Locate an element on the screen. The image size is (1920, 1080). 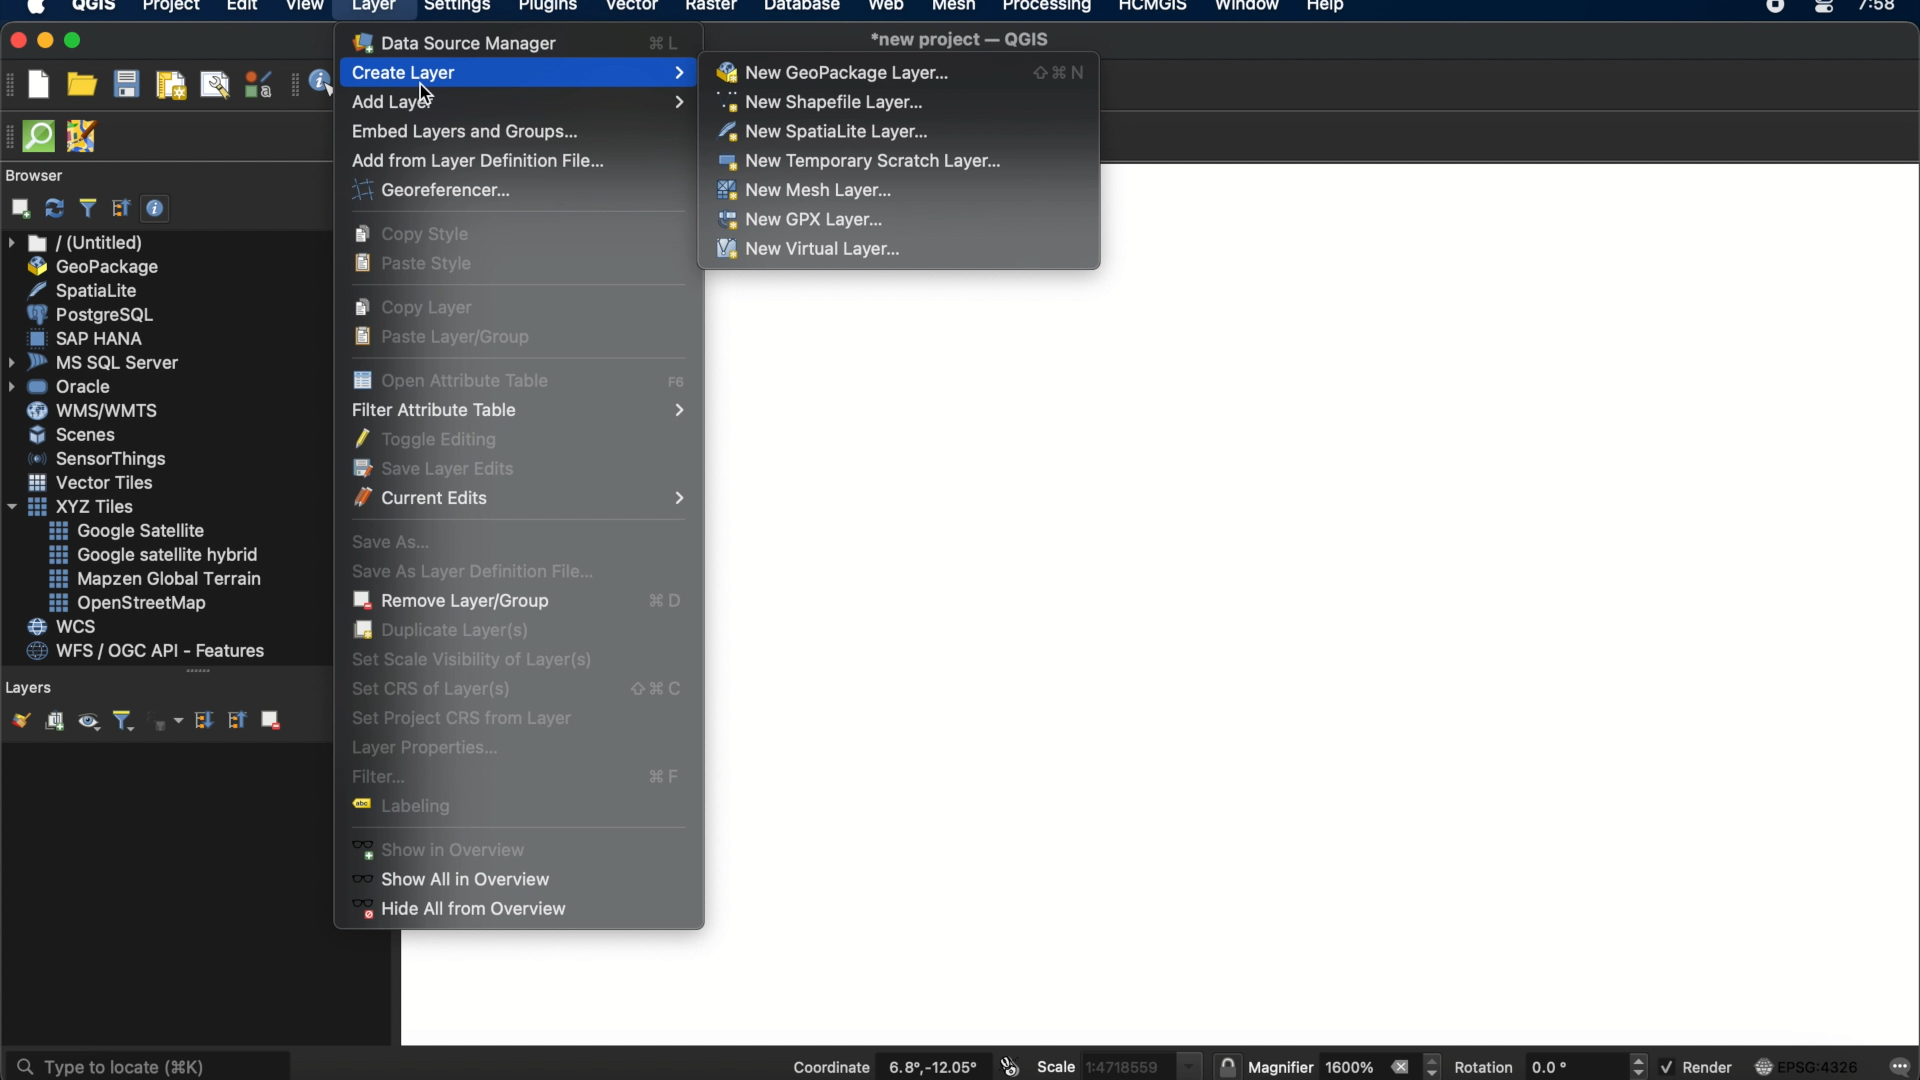
labelling is located at coordinates (398, 804).